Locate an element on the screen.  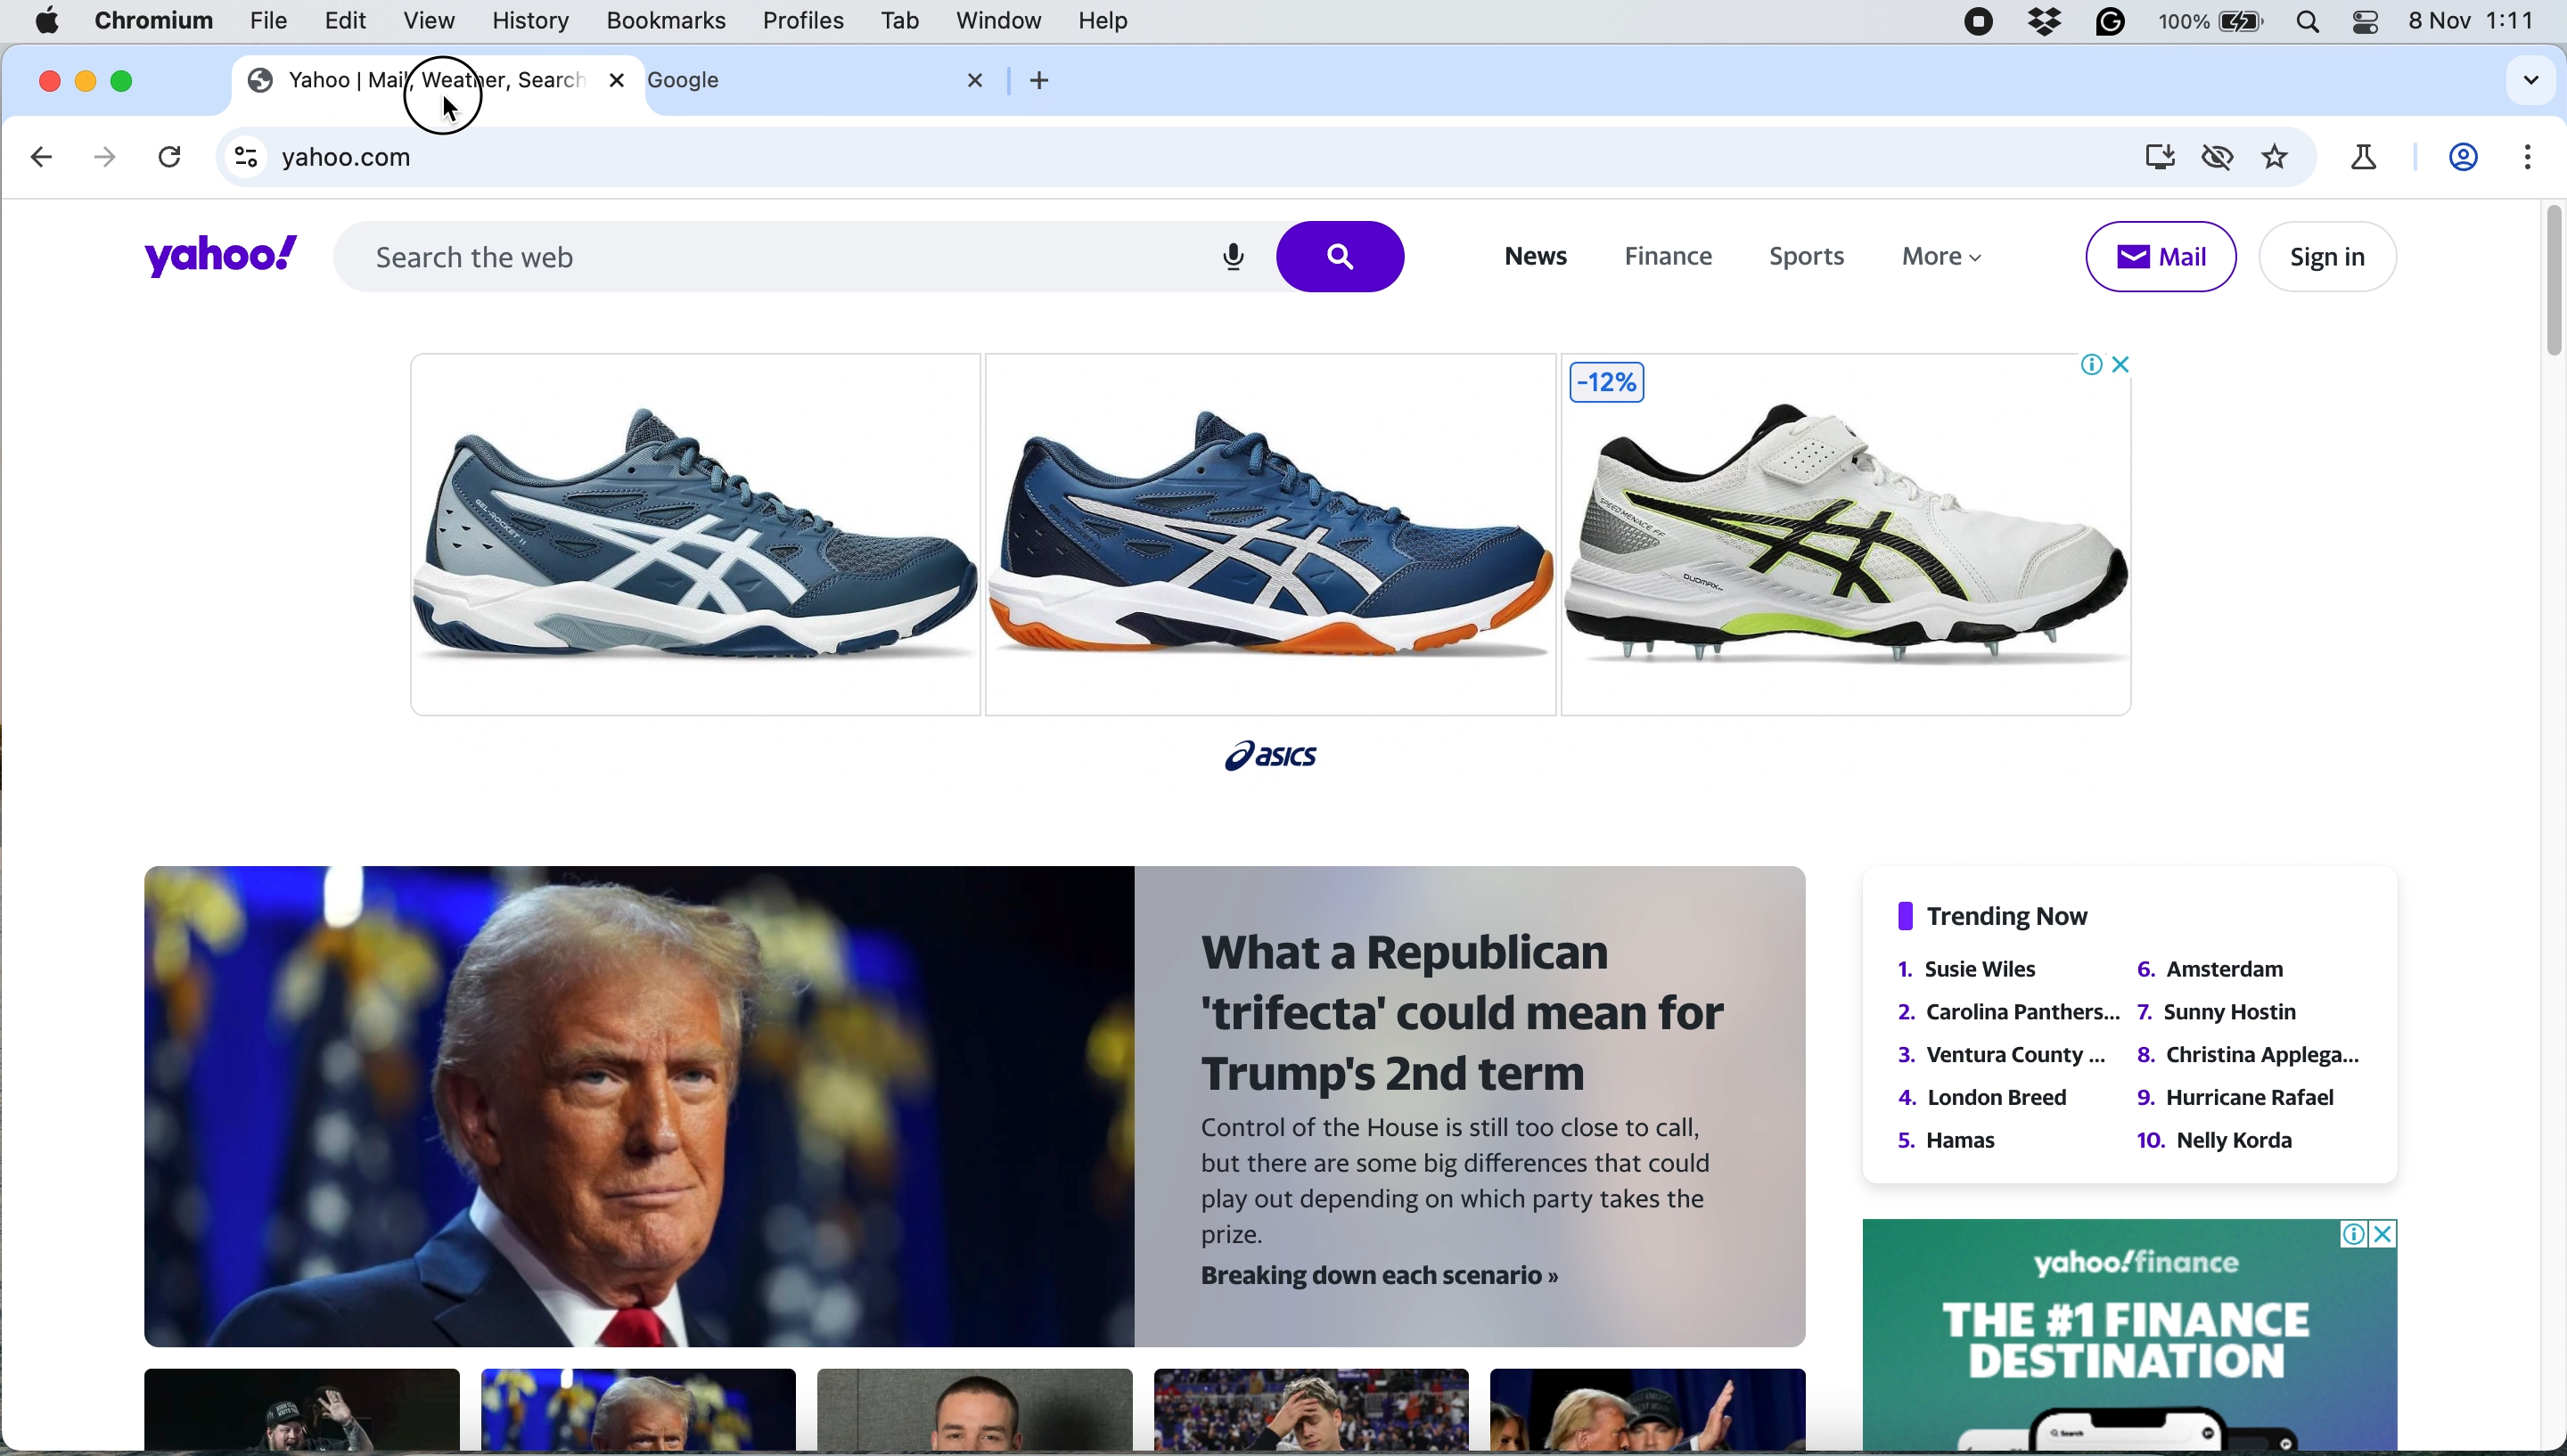
view is located at coordinates (433, 22).